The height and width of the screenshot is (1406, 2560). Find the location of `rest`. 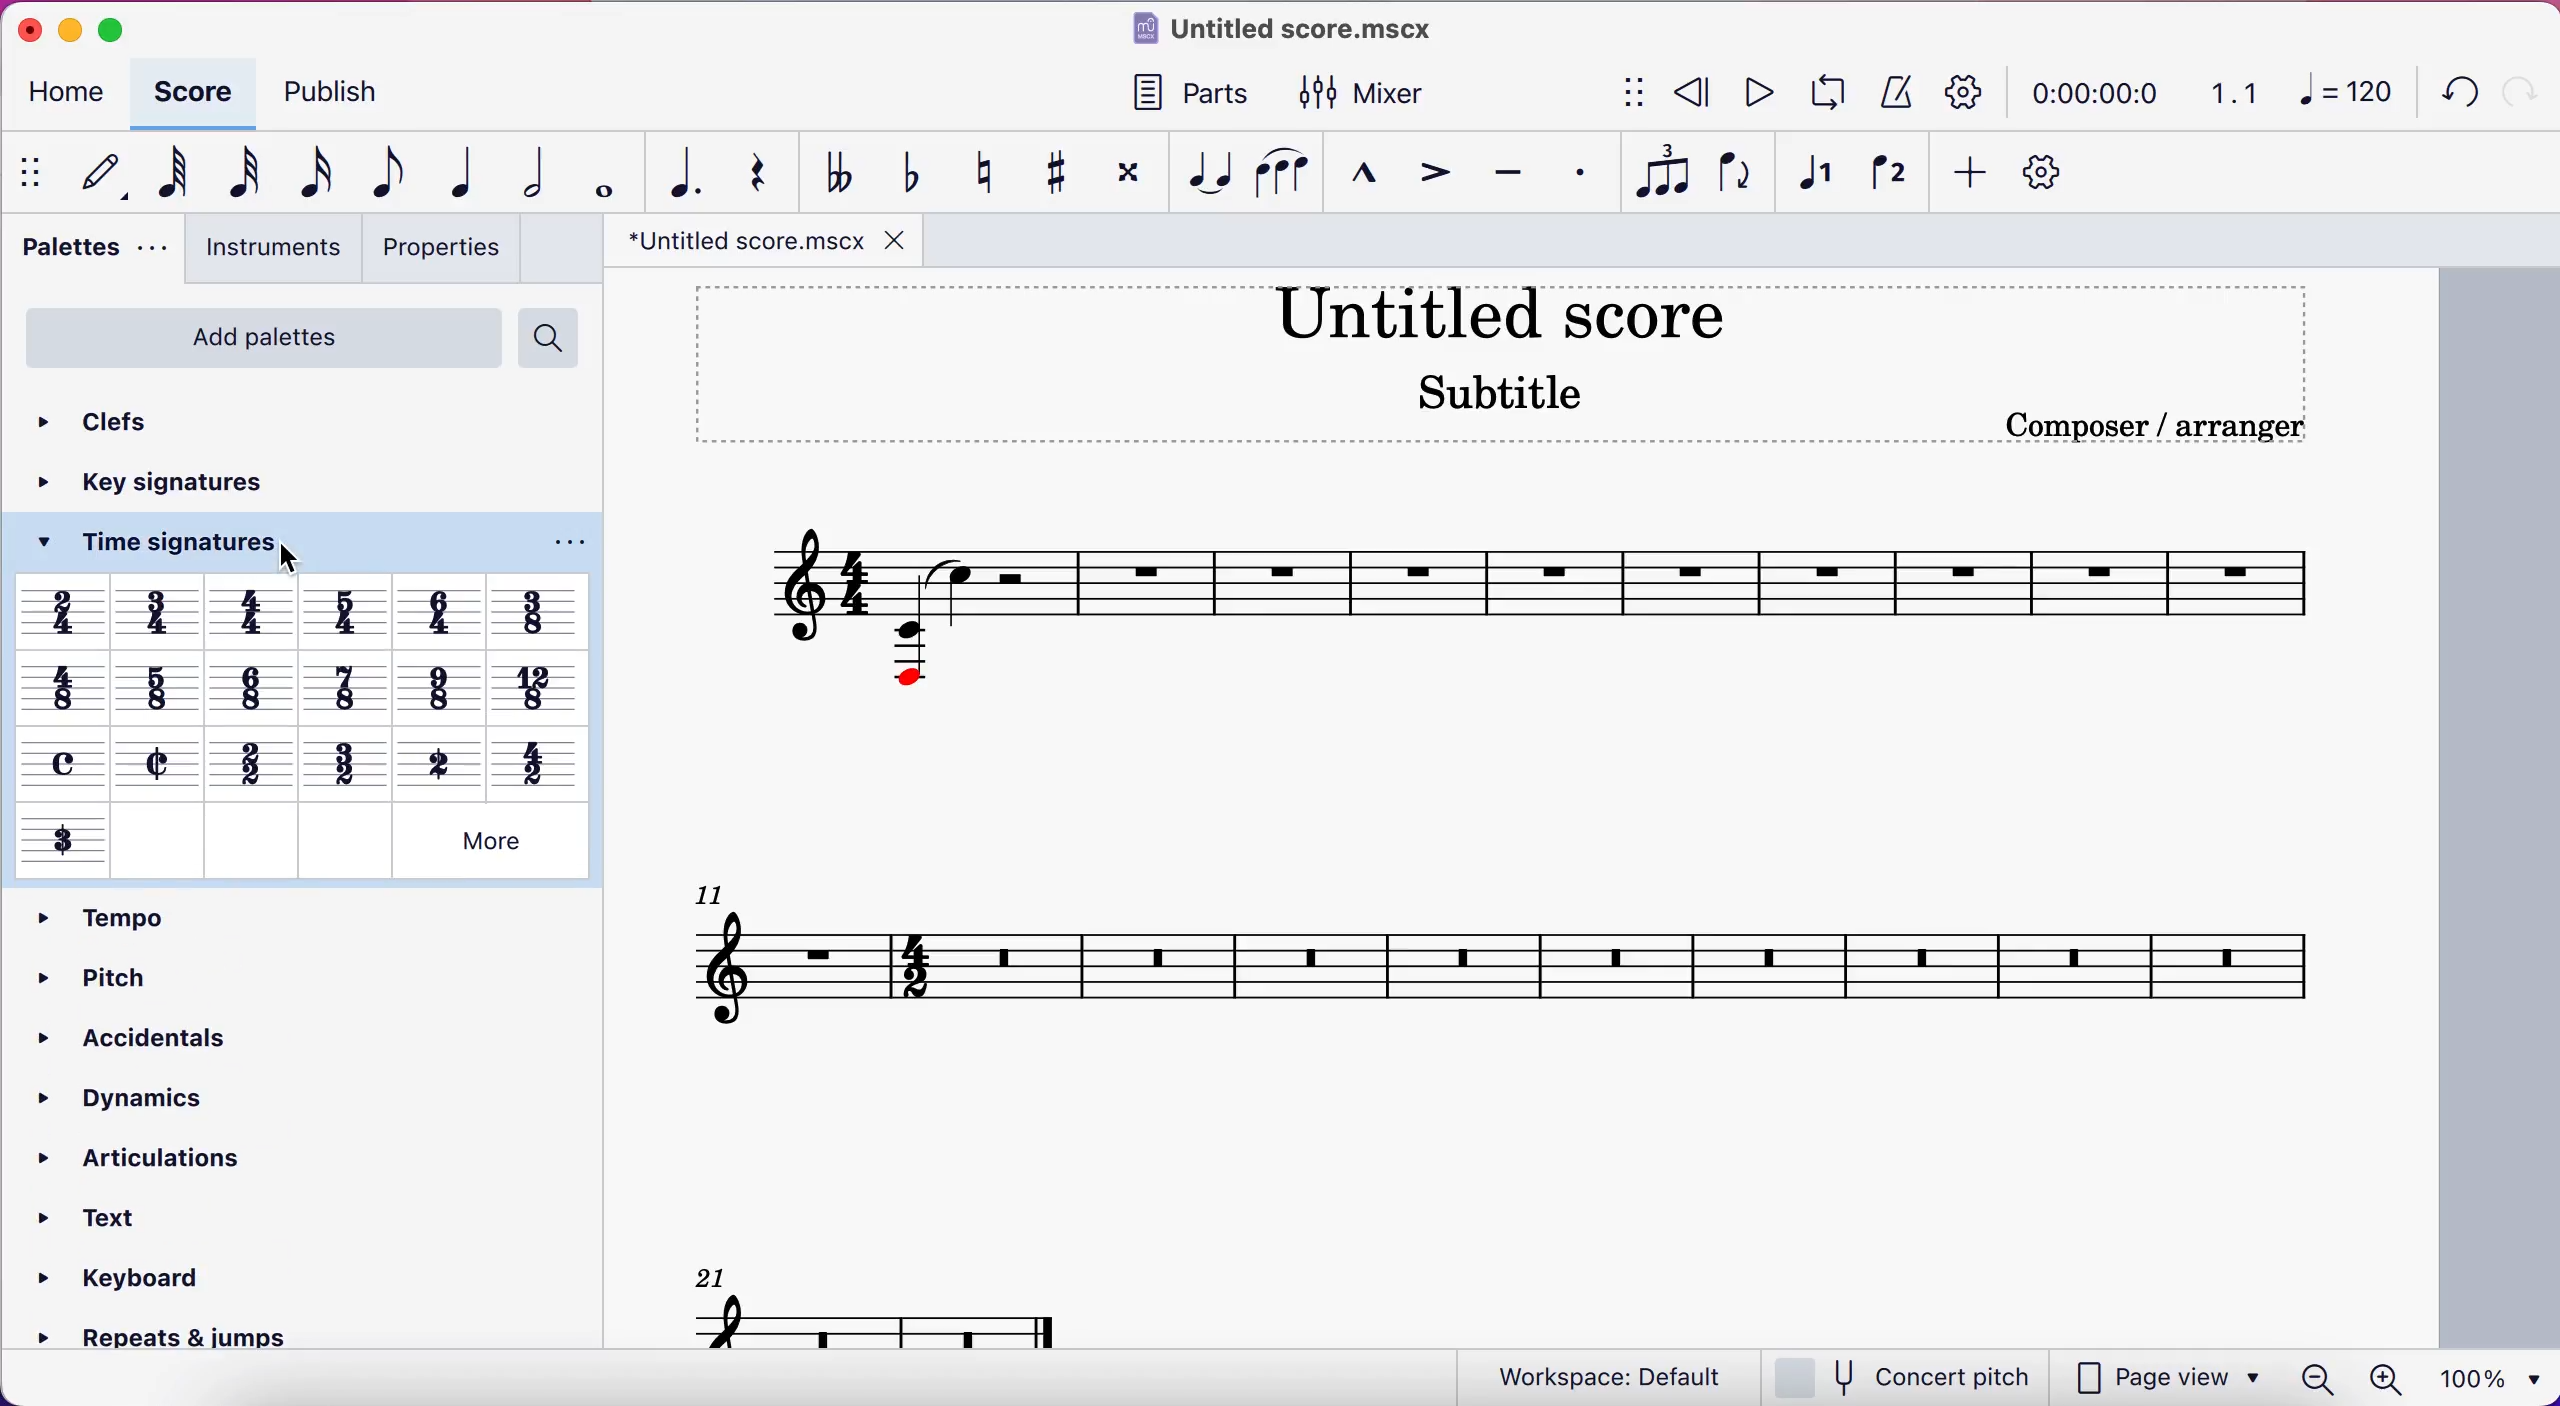

rest is located at coordinates (747, 171).